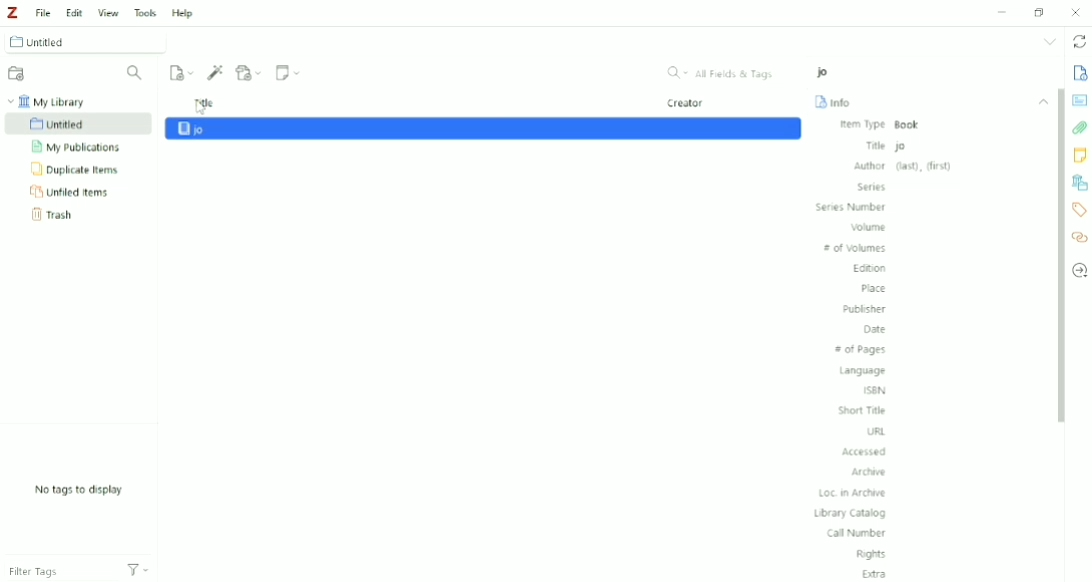 The image size is (1092, 582). What do you see at coordinates (856, 249) in the screenshot?
I see `# of Volumes` at bounding box center [856, 249].